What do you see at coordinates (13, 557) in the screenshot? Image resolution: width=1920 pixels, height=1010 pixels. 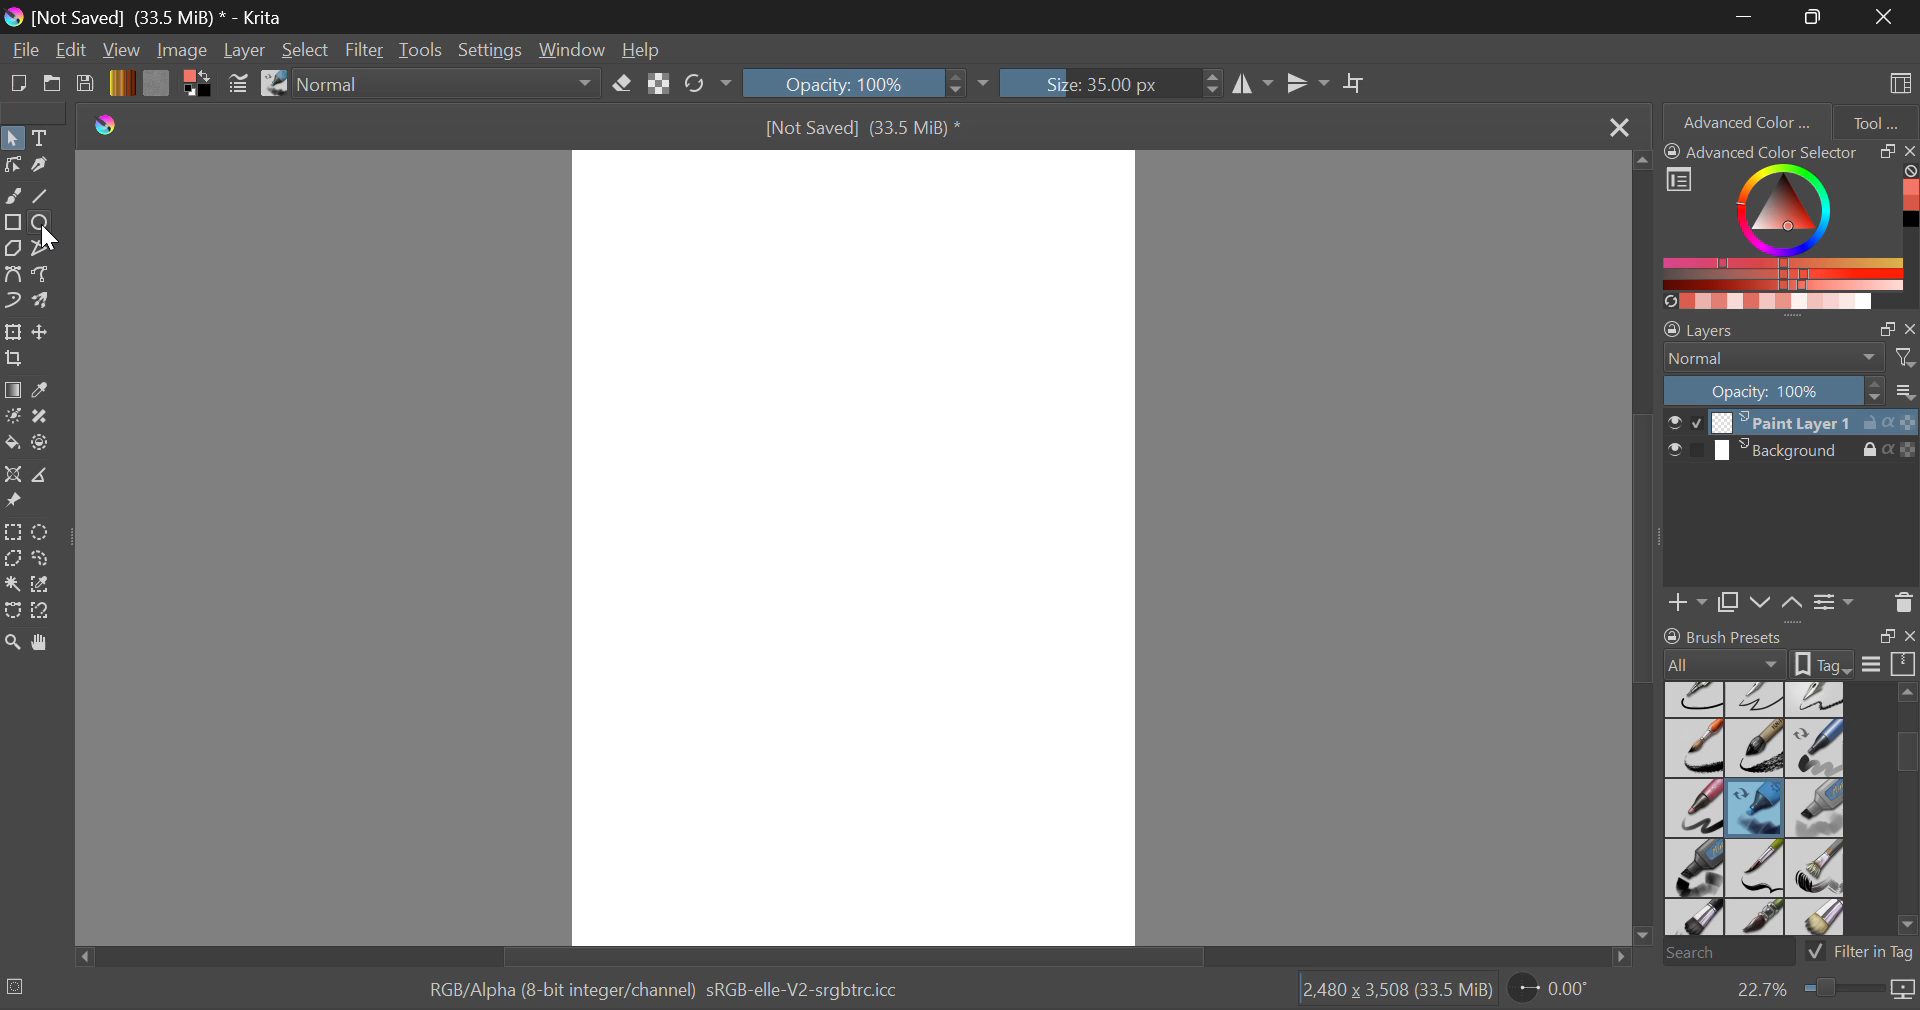 I see `Polygonal Selection Tool` at bounding box center [13, 557].